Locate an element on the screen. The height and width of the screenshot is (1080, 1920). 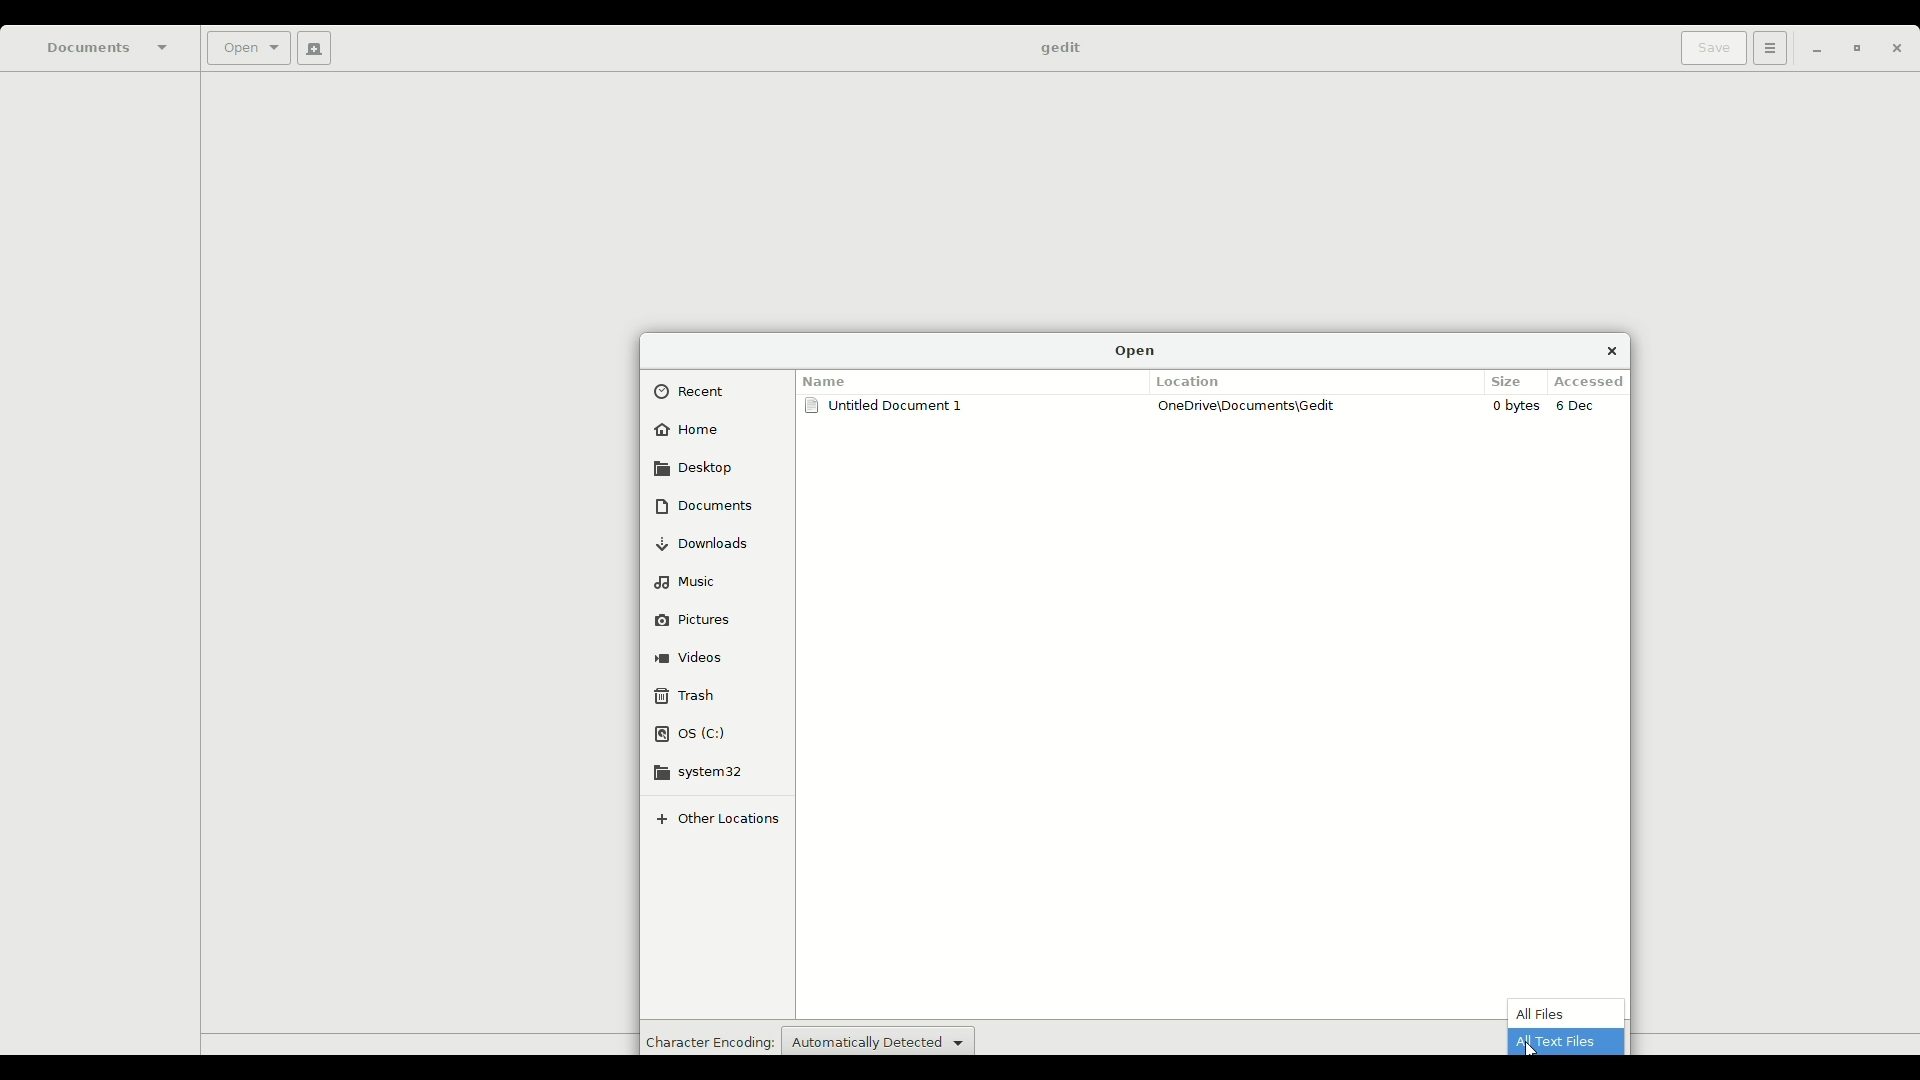
Minimize is located at coordinates (1811, 50).